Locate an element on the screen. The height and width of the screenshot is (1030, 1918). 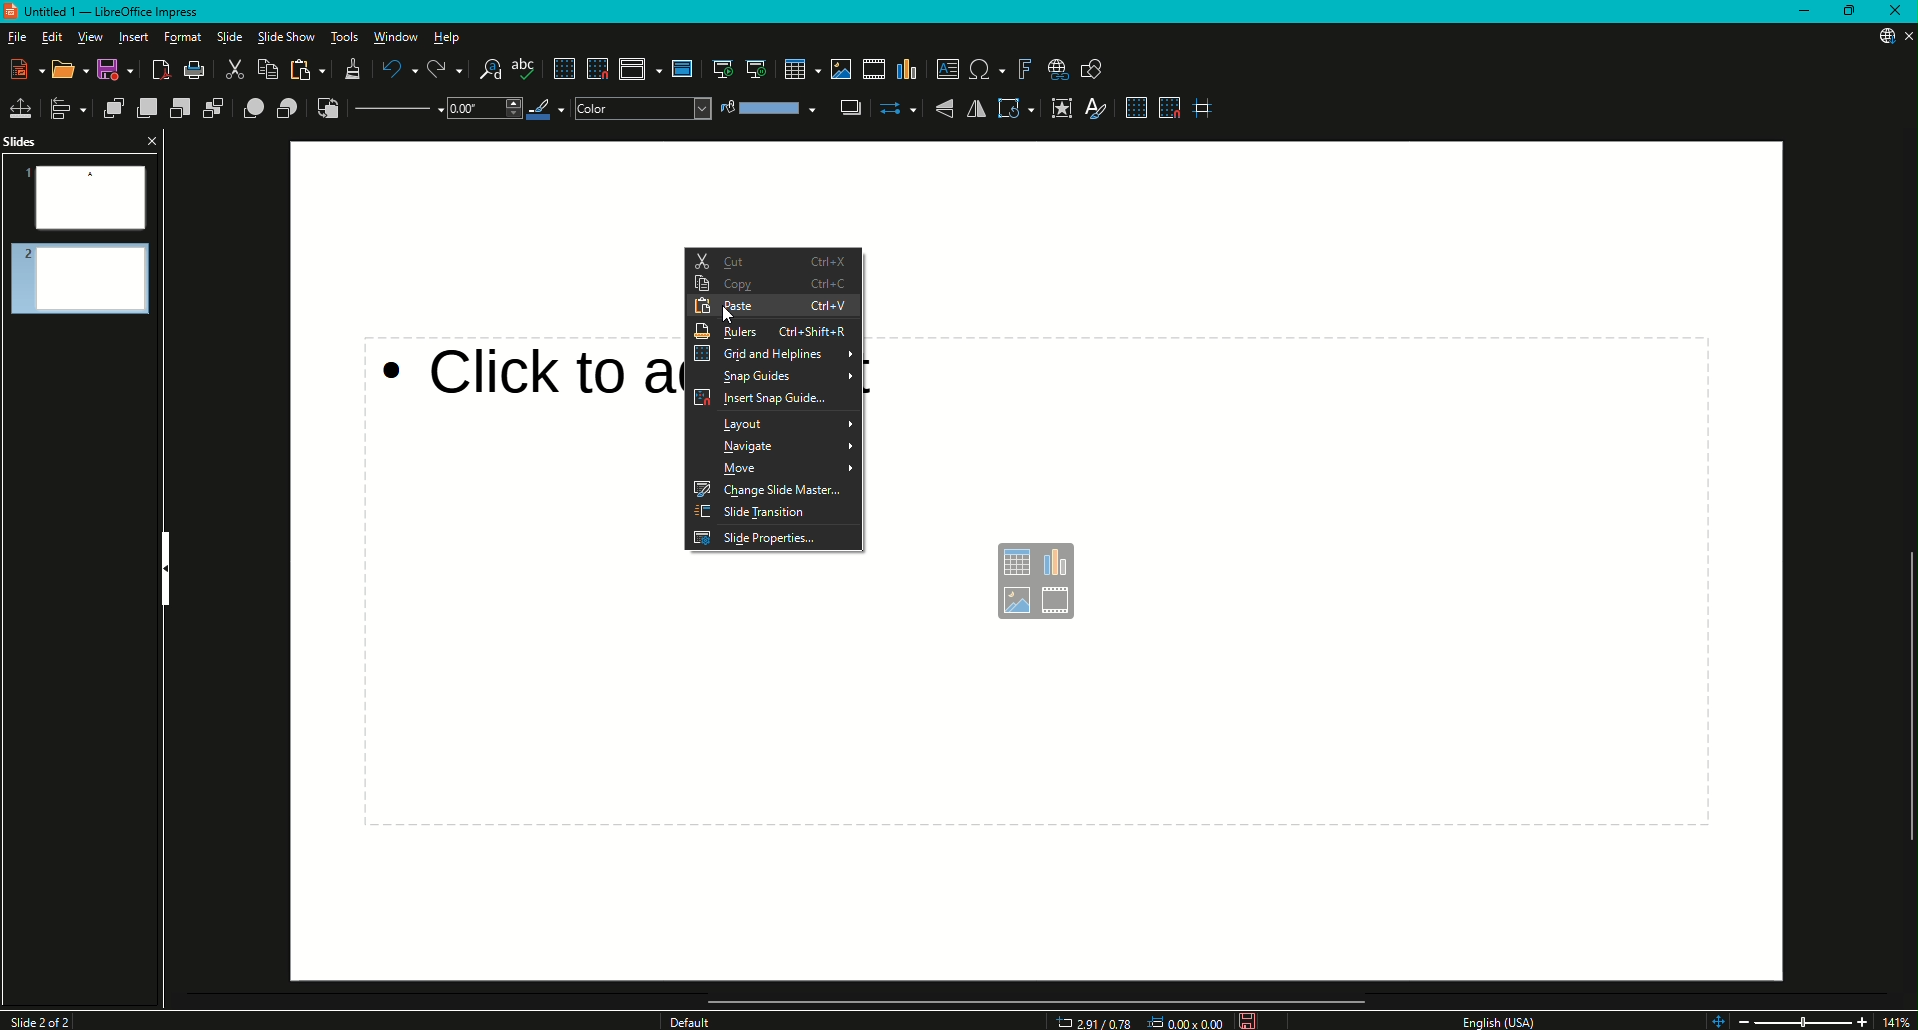
Cursor is located at coordinates (729, 316).